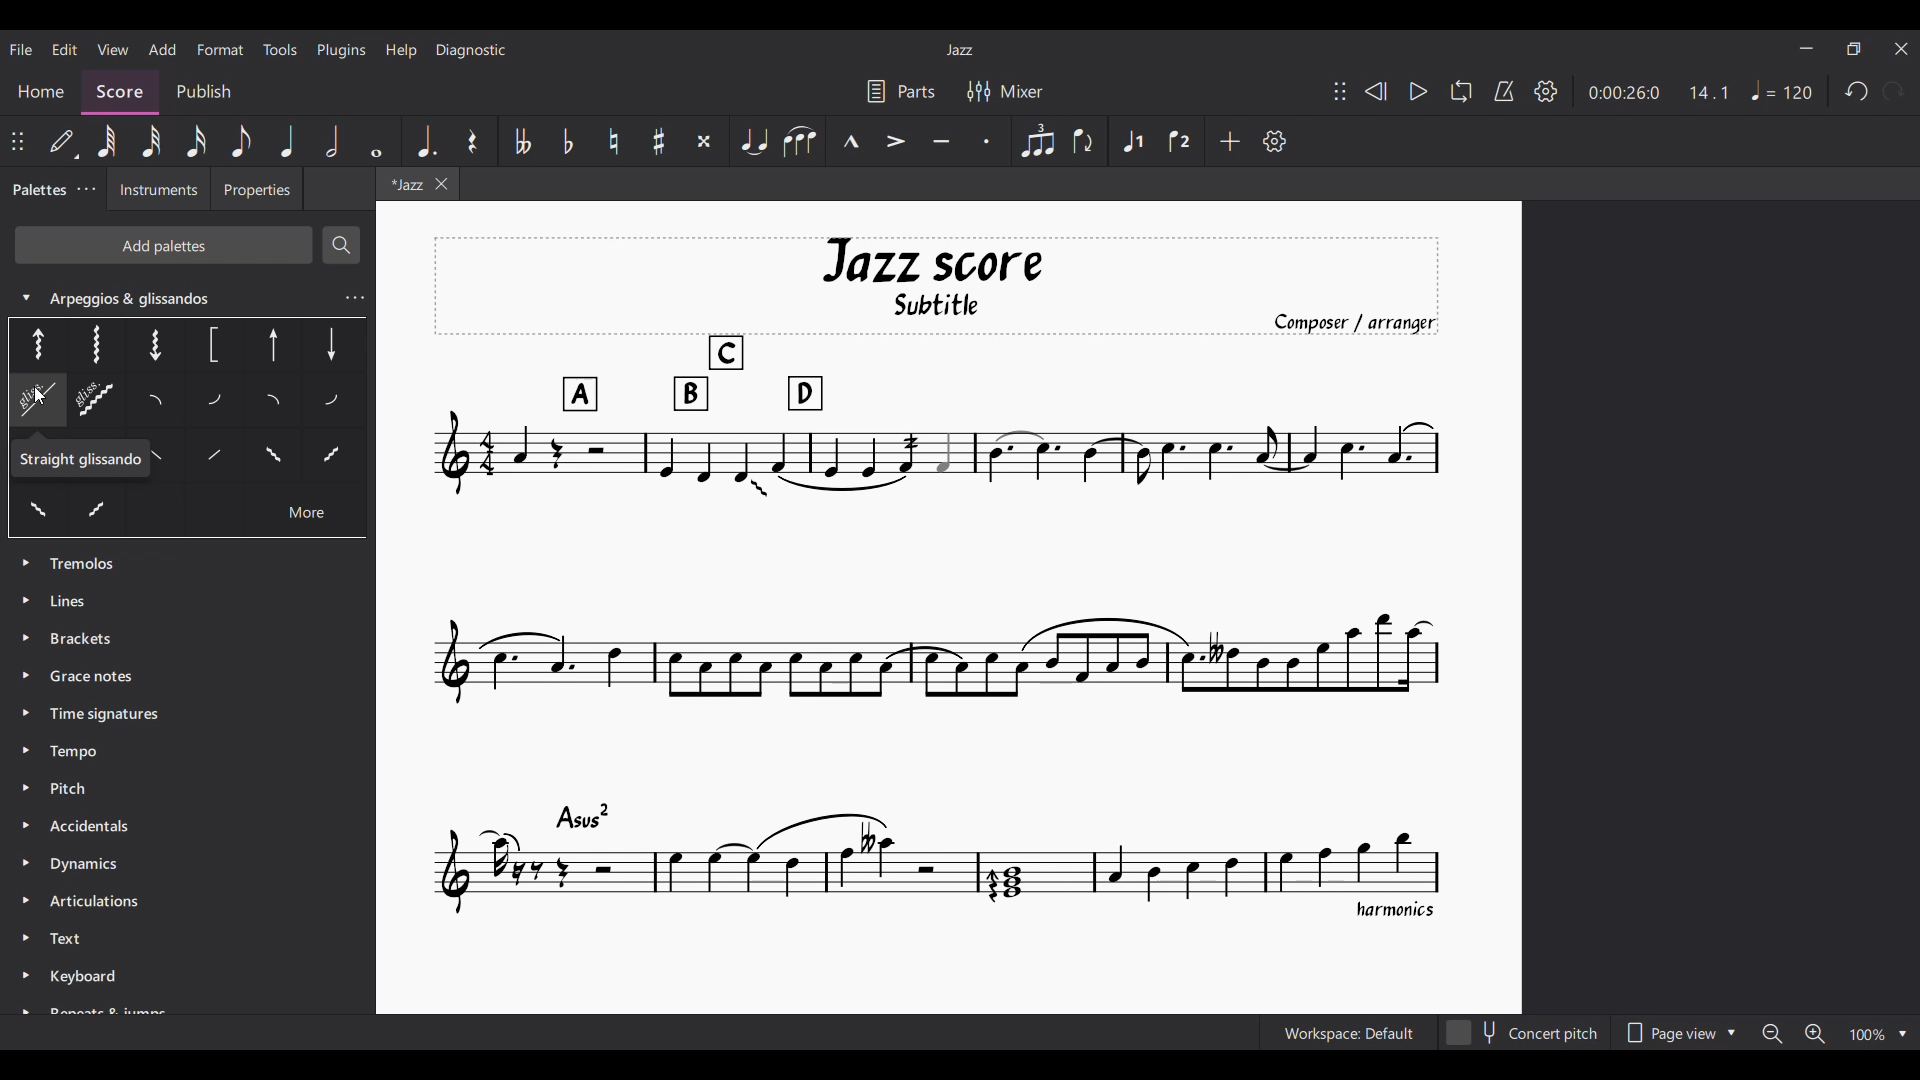 Image resolution: width=1920 pixels, height=1080 pixels. I want to click on Redo, so click(1894, 91).